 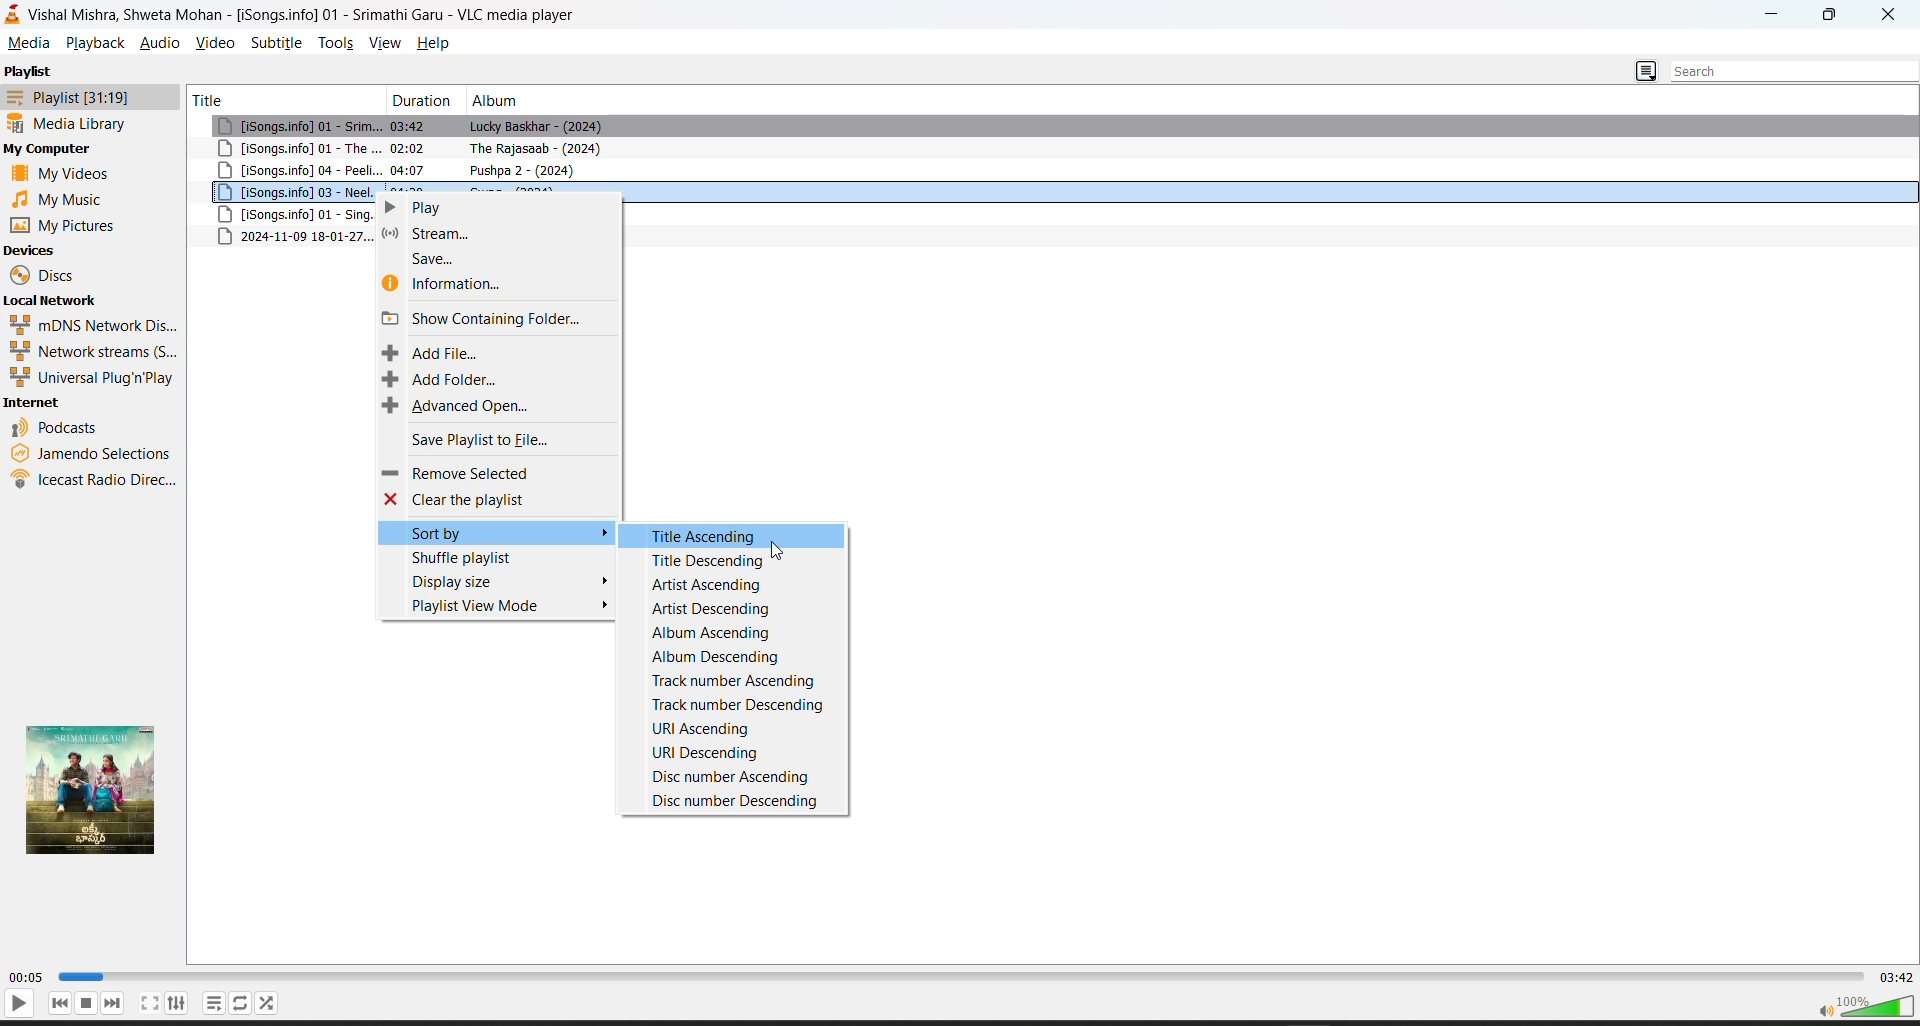 I want to click on stream, so click(x=498, y=232).